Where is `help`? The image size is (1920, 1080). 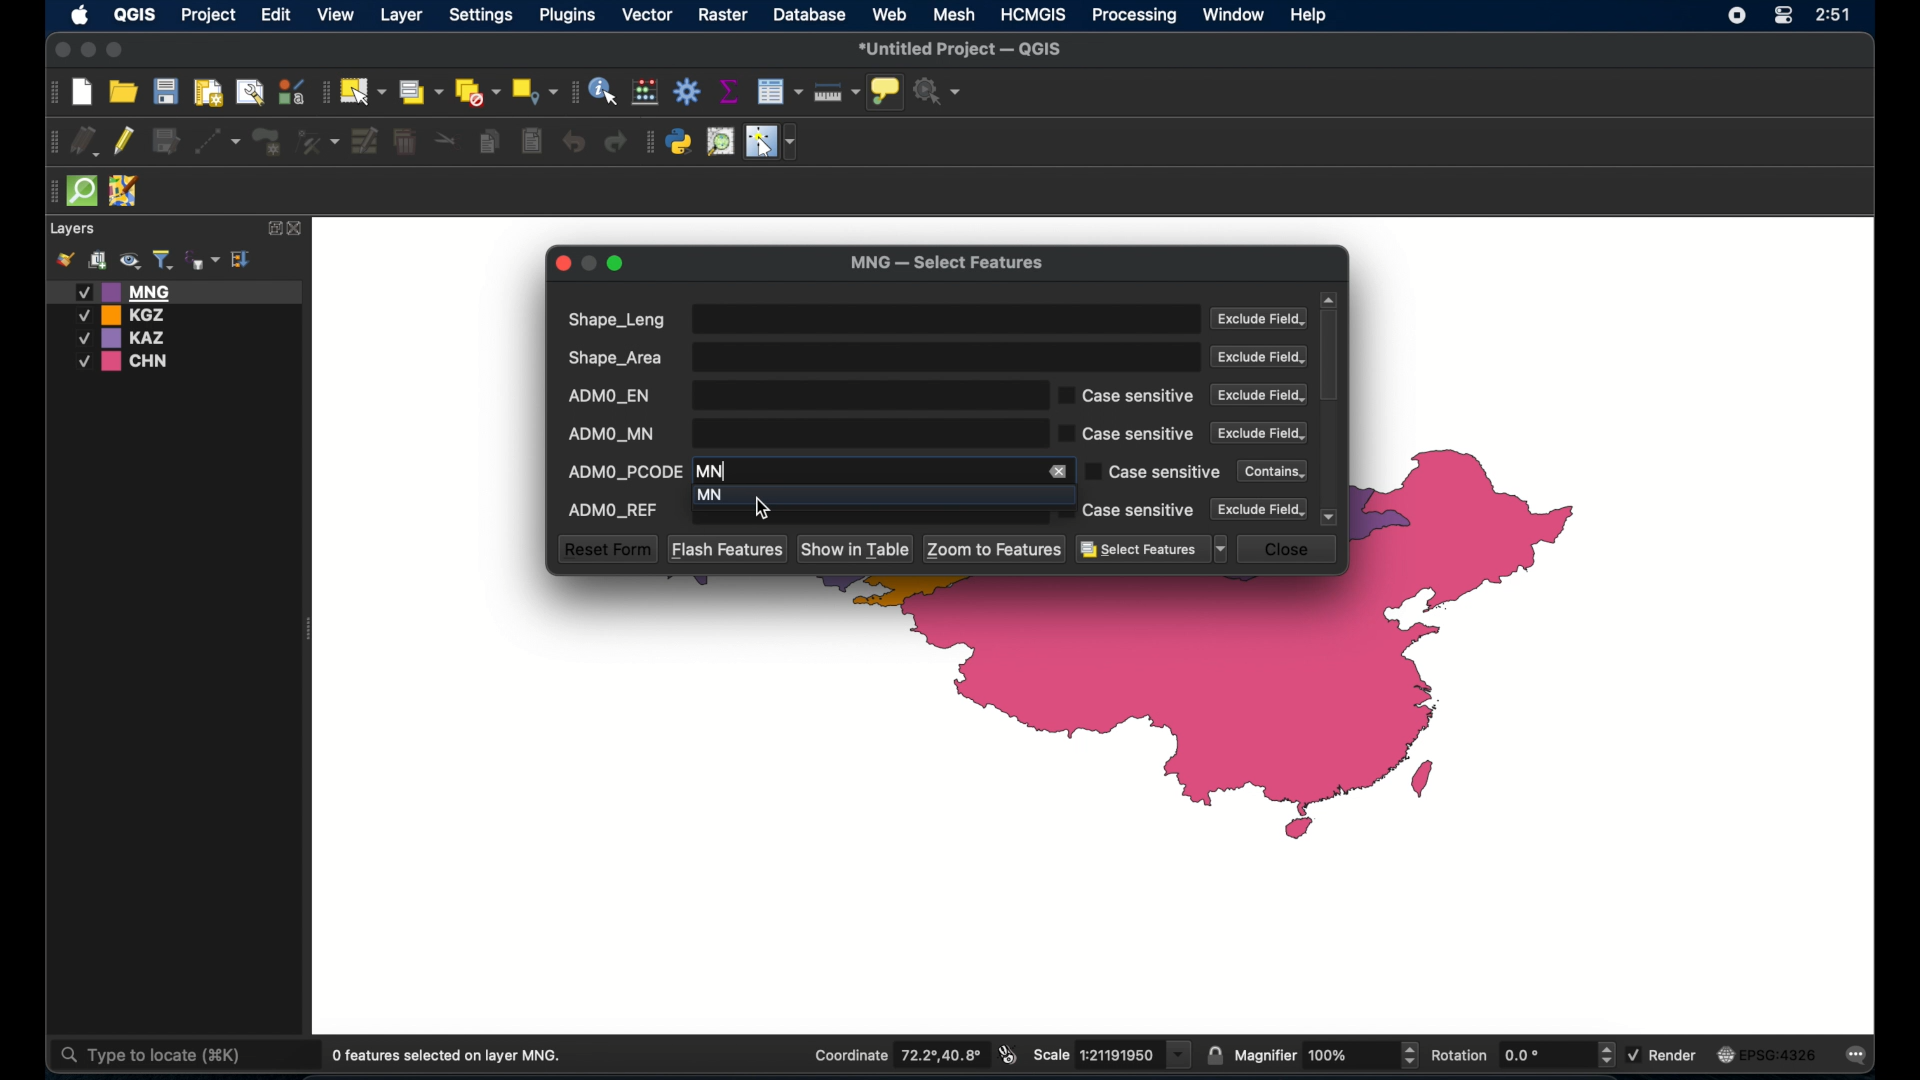 help is located at coordinates (1311, 17).